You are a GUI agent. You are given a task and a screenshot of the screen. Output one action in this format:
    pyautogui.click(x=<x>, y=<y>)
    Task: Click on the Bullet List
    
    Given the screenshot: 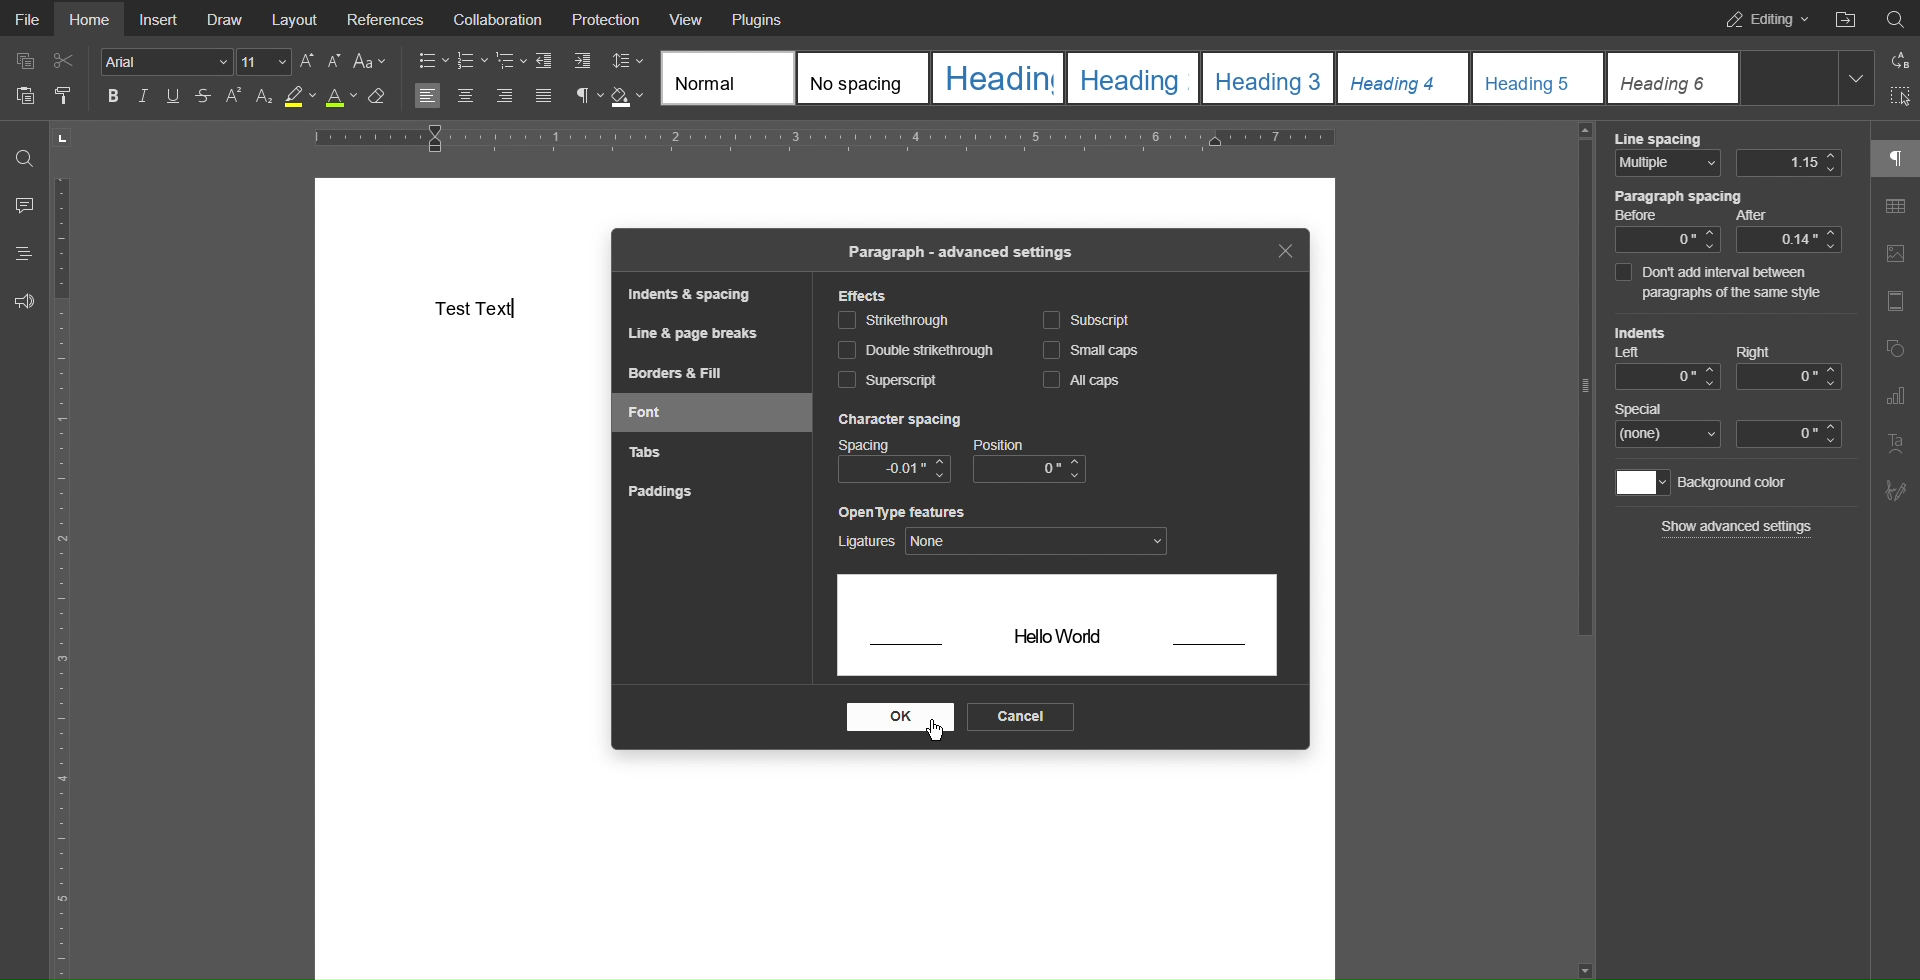 What is the action you would take?
    pyautogui.click(x=433, y=62)
    